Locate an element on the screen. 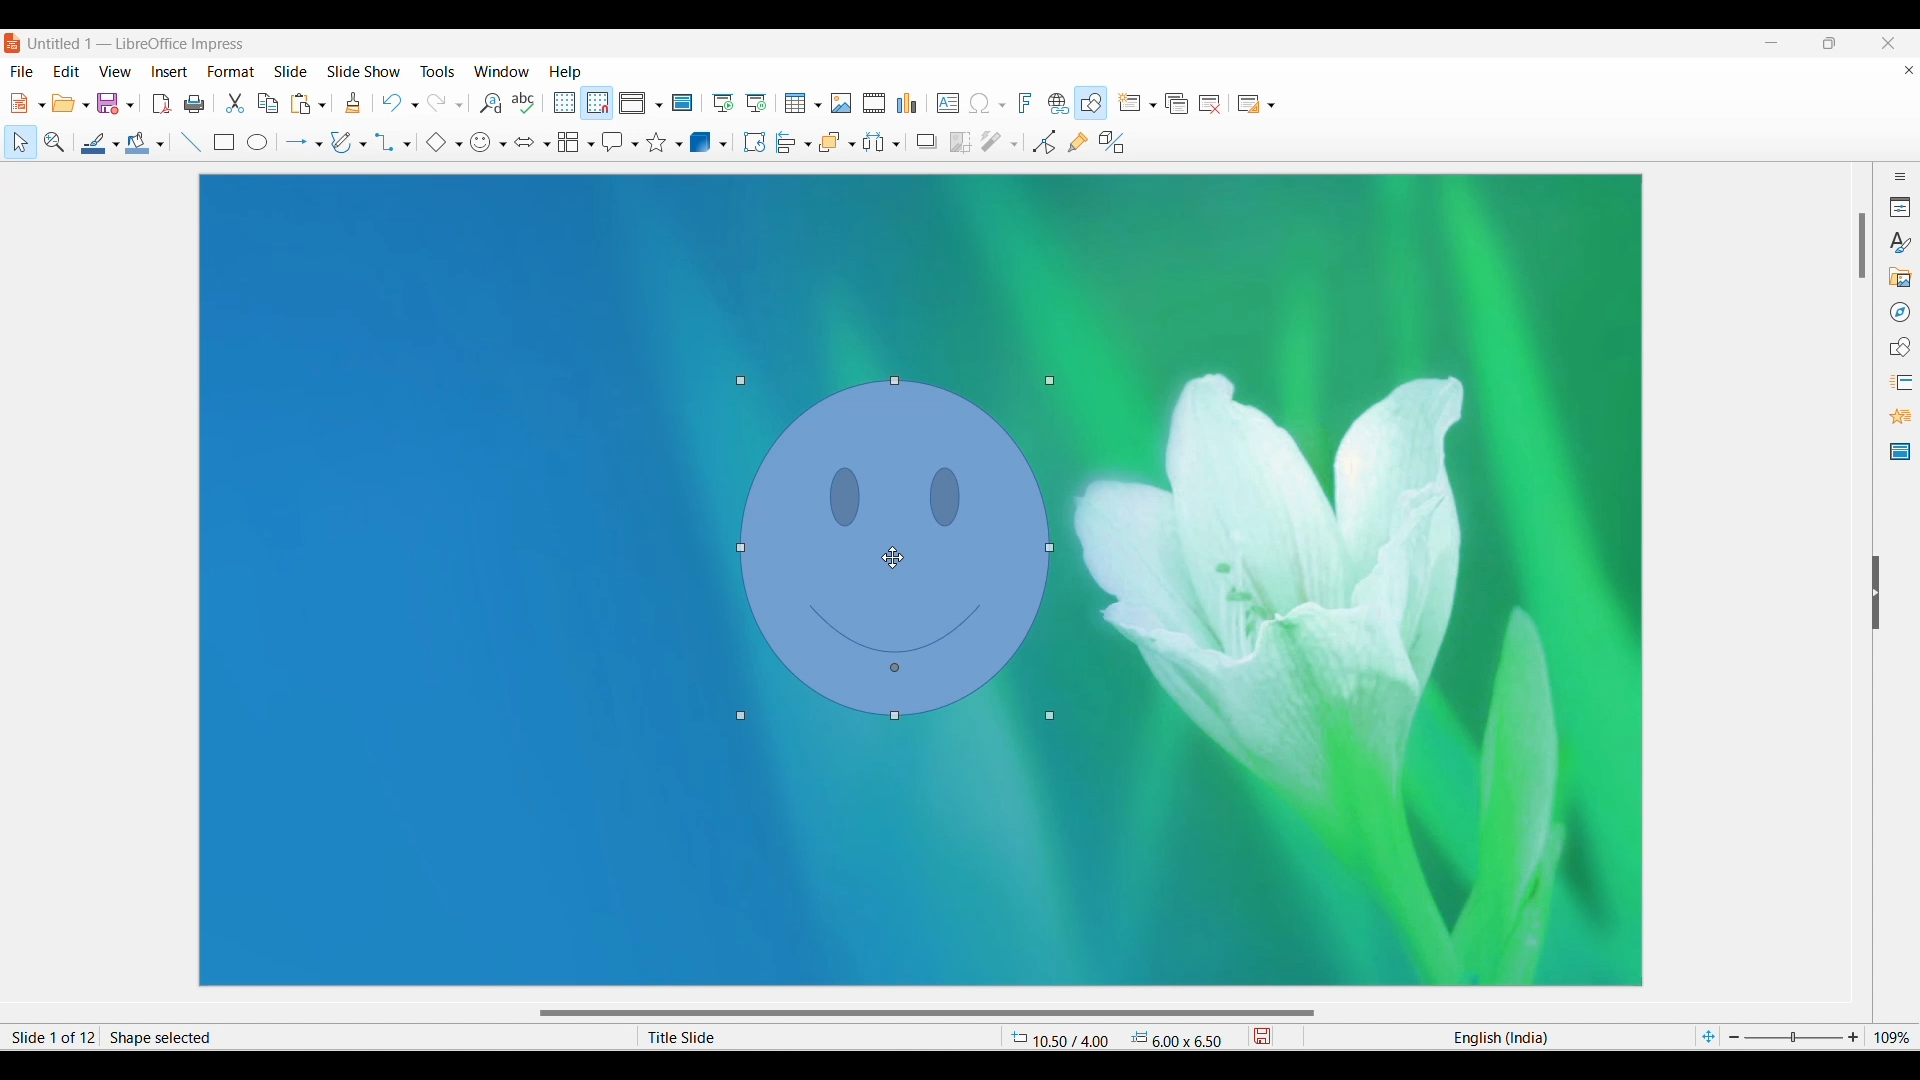 The width and height of the screenshot is (1920, 1080). Special character options is located at coordinates (1002, 105).